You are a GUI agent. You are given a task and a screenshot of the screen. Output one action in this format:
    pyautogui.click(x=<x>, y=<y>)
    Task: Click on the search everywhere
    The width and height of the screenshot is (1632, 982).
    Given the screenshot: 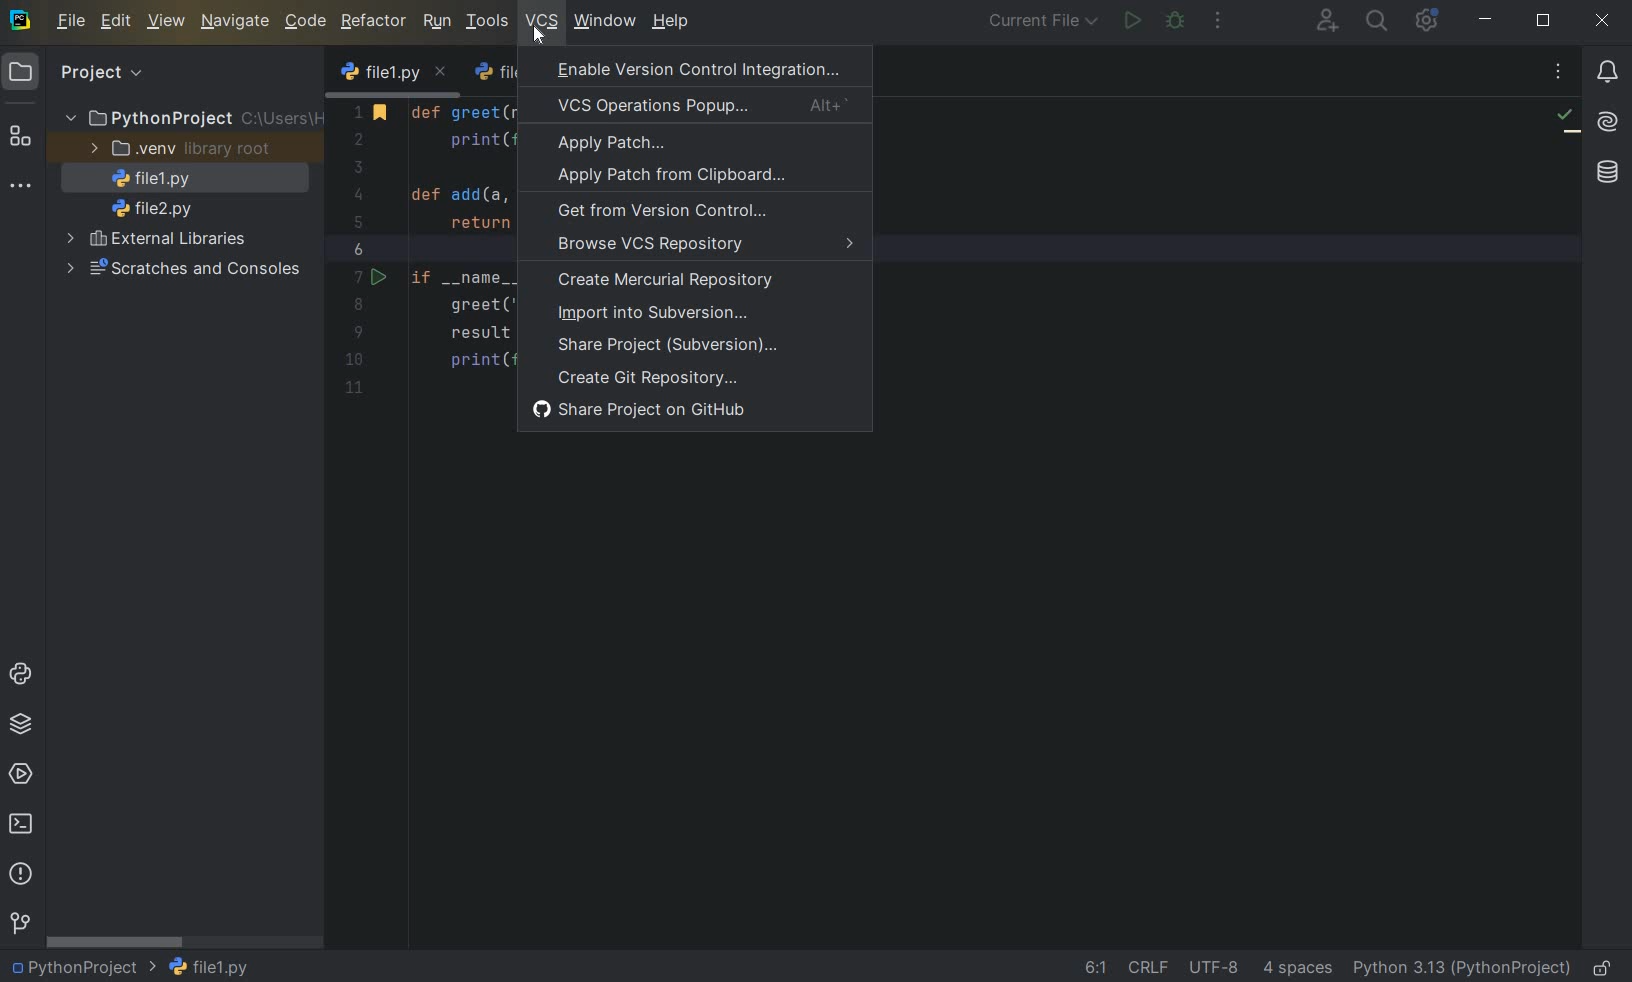 What is the action you would take?
    pyautogui.click(x=1378, y=20)
    